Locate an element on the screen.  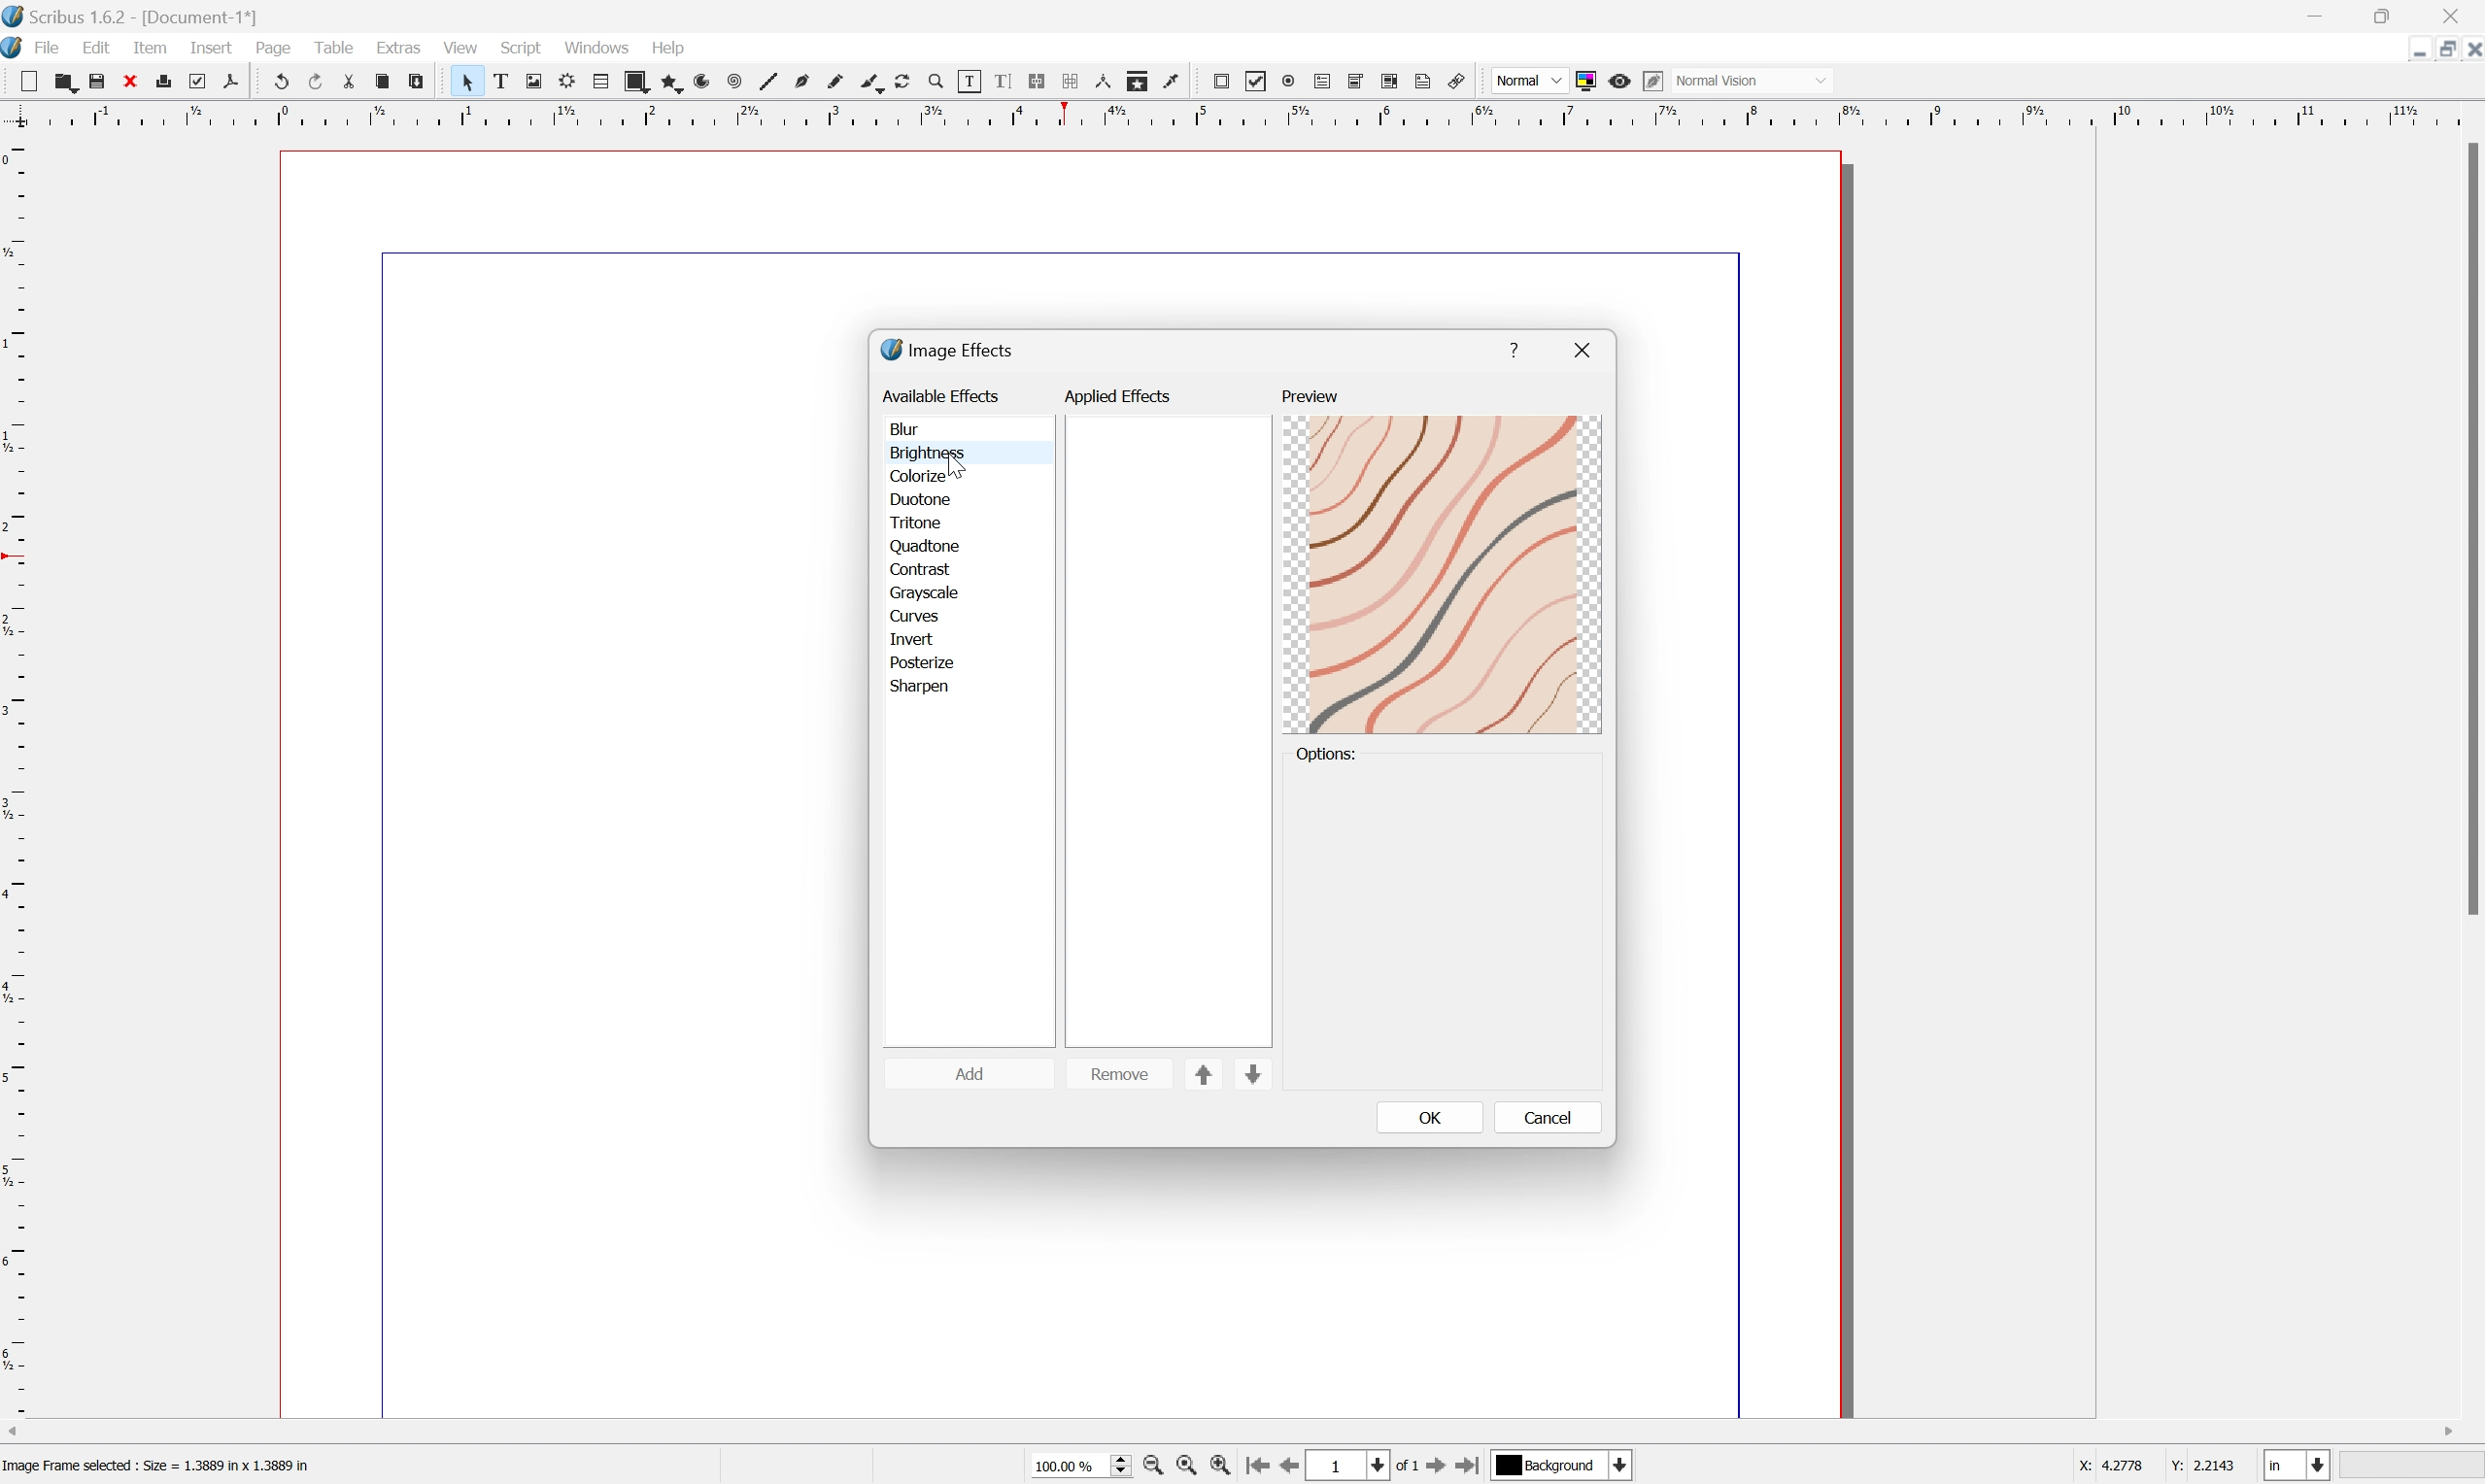
Shape is located at coordinates (639, 80).